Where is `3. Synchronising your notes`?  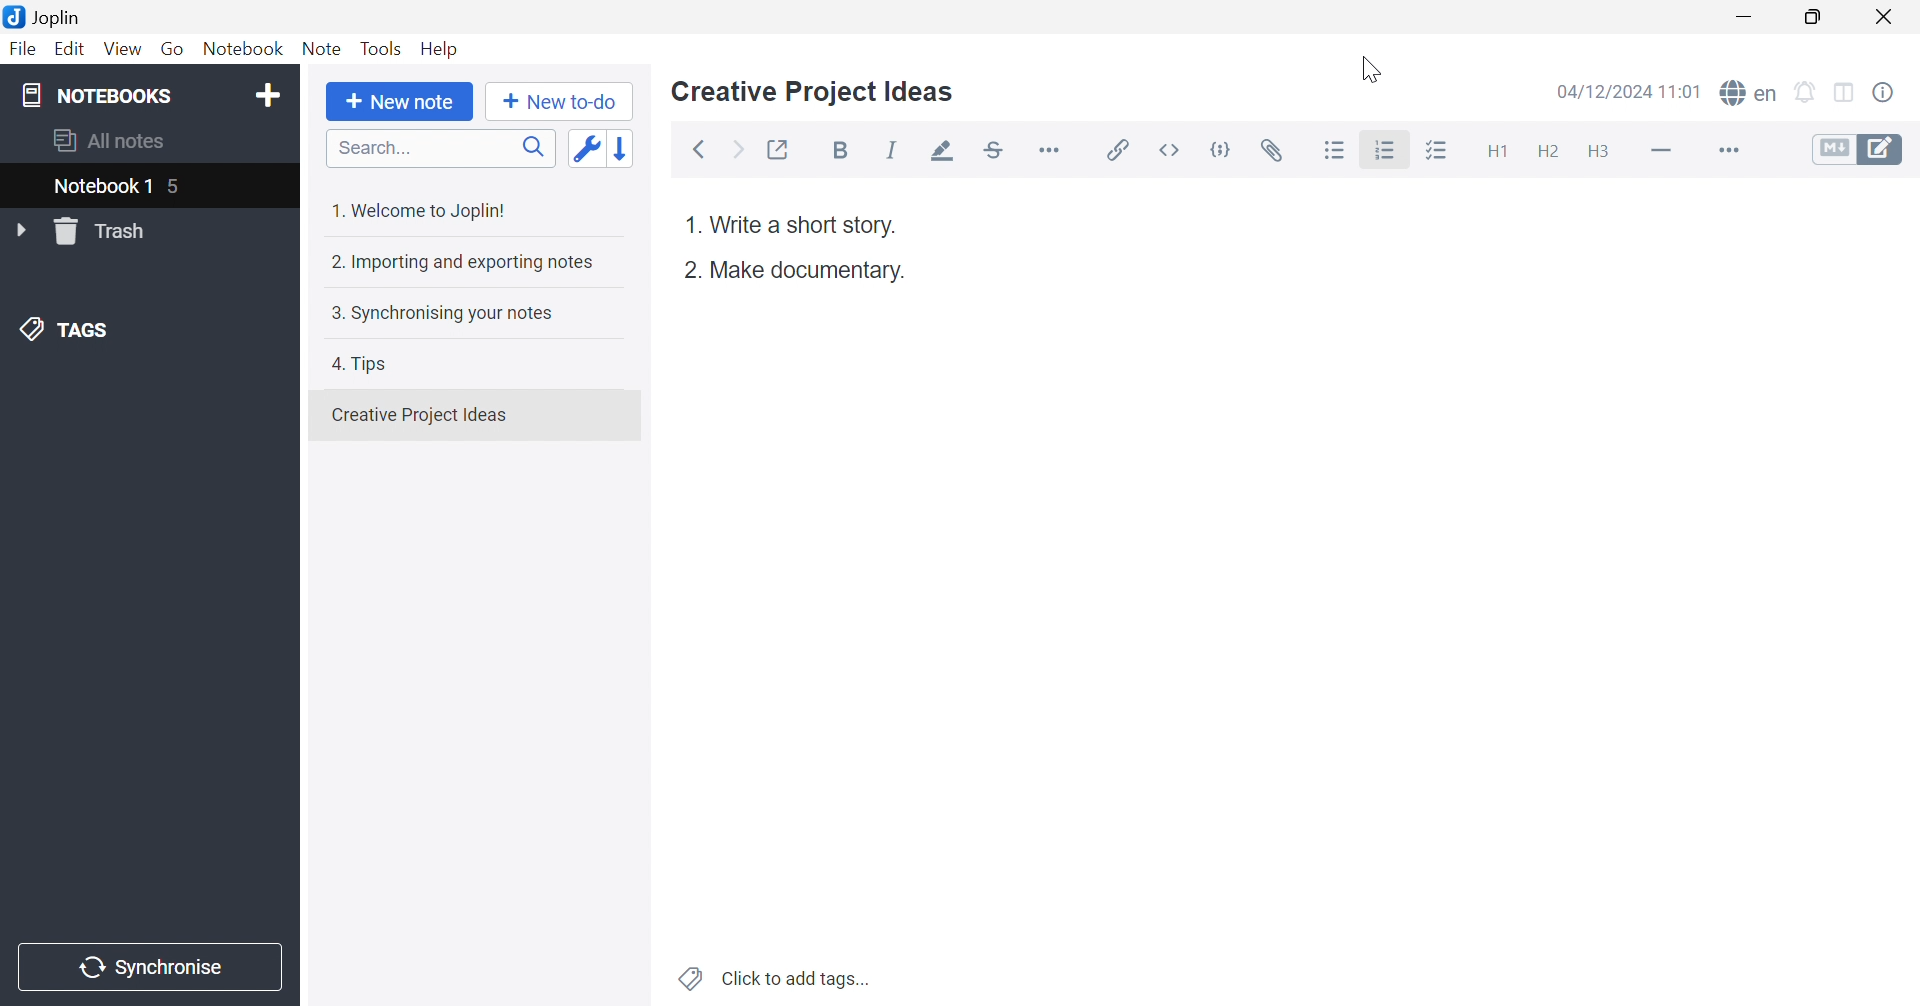 3. Synchronising your notes is located at coordinates (445, 314).